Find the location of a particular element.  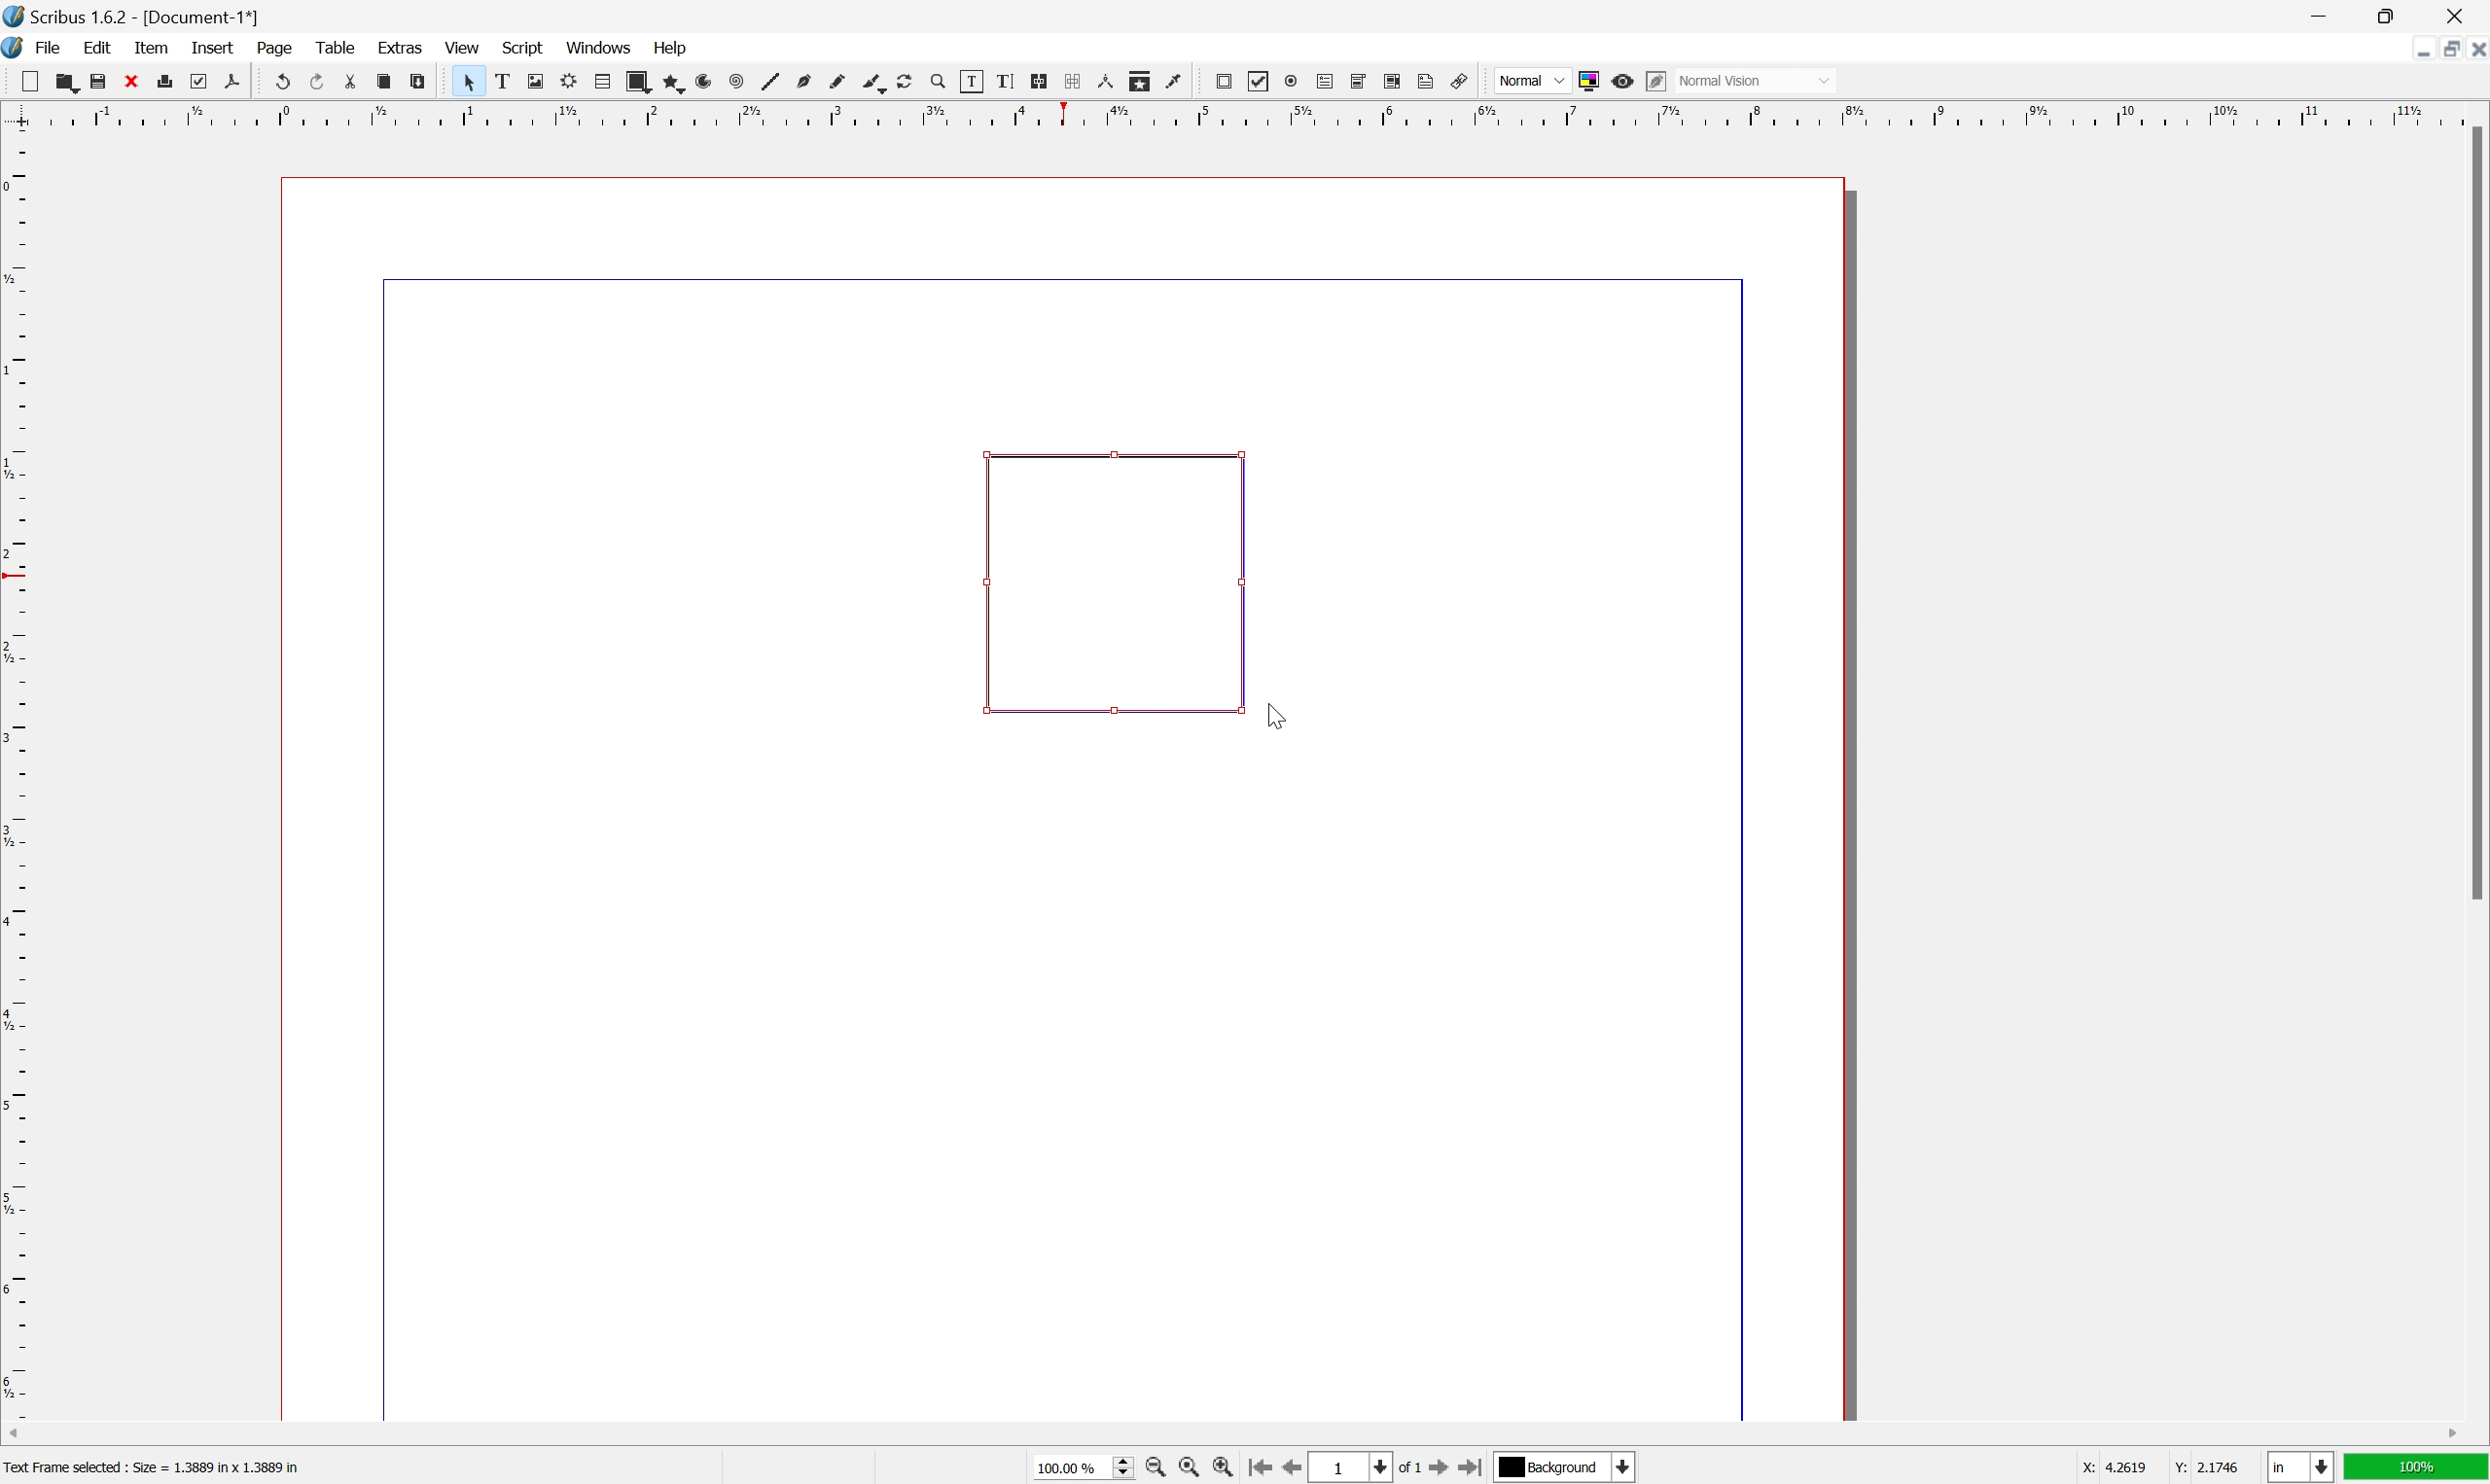

close is located at coordinates (130, 81).